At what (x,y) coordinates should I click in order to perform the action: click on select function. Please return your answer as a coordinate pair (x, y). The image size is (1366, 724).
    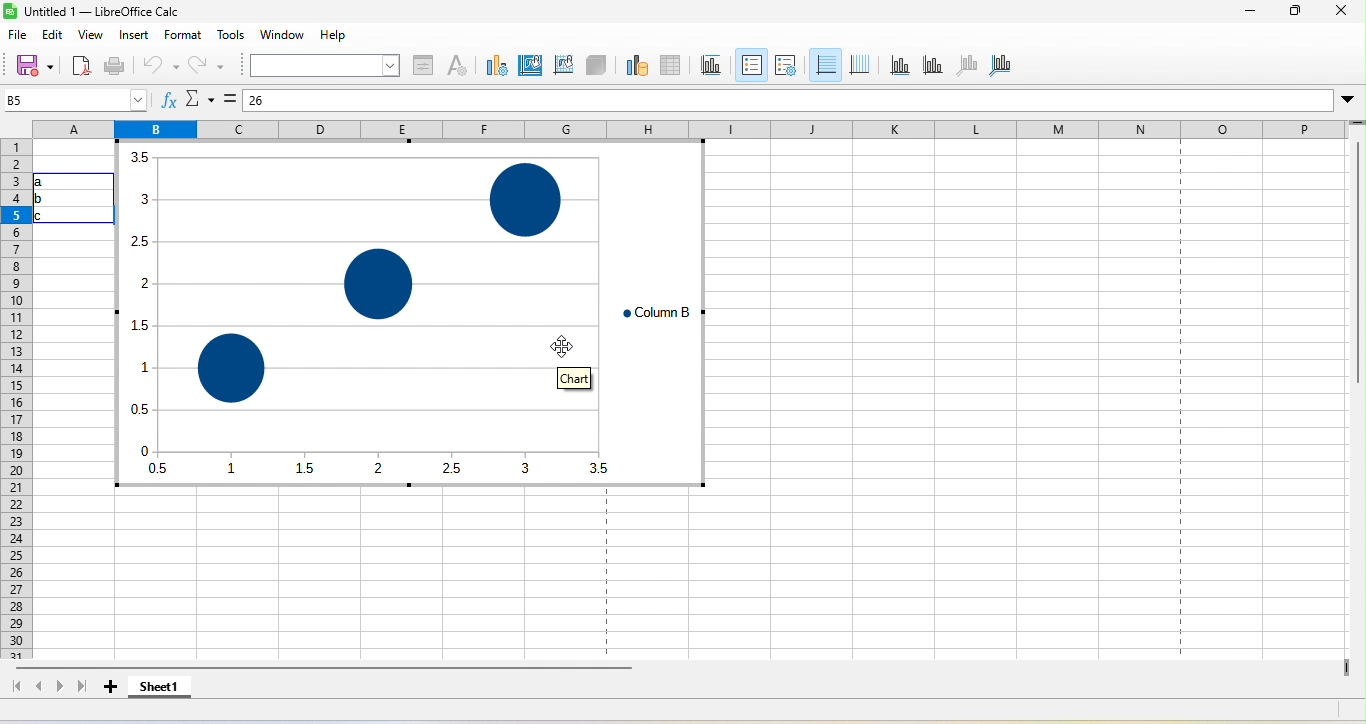
    Looking at the image, I should click on (200, 99).